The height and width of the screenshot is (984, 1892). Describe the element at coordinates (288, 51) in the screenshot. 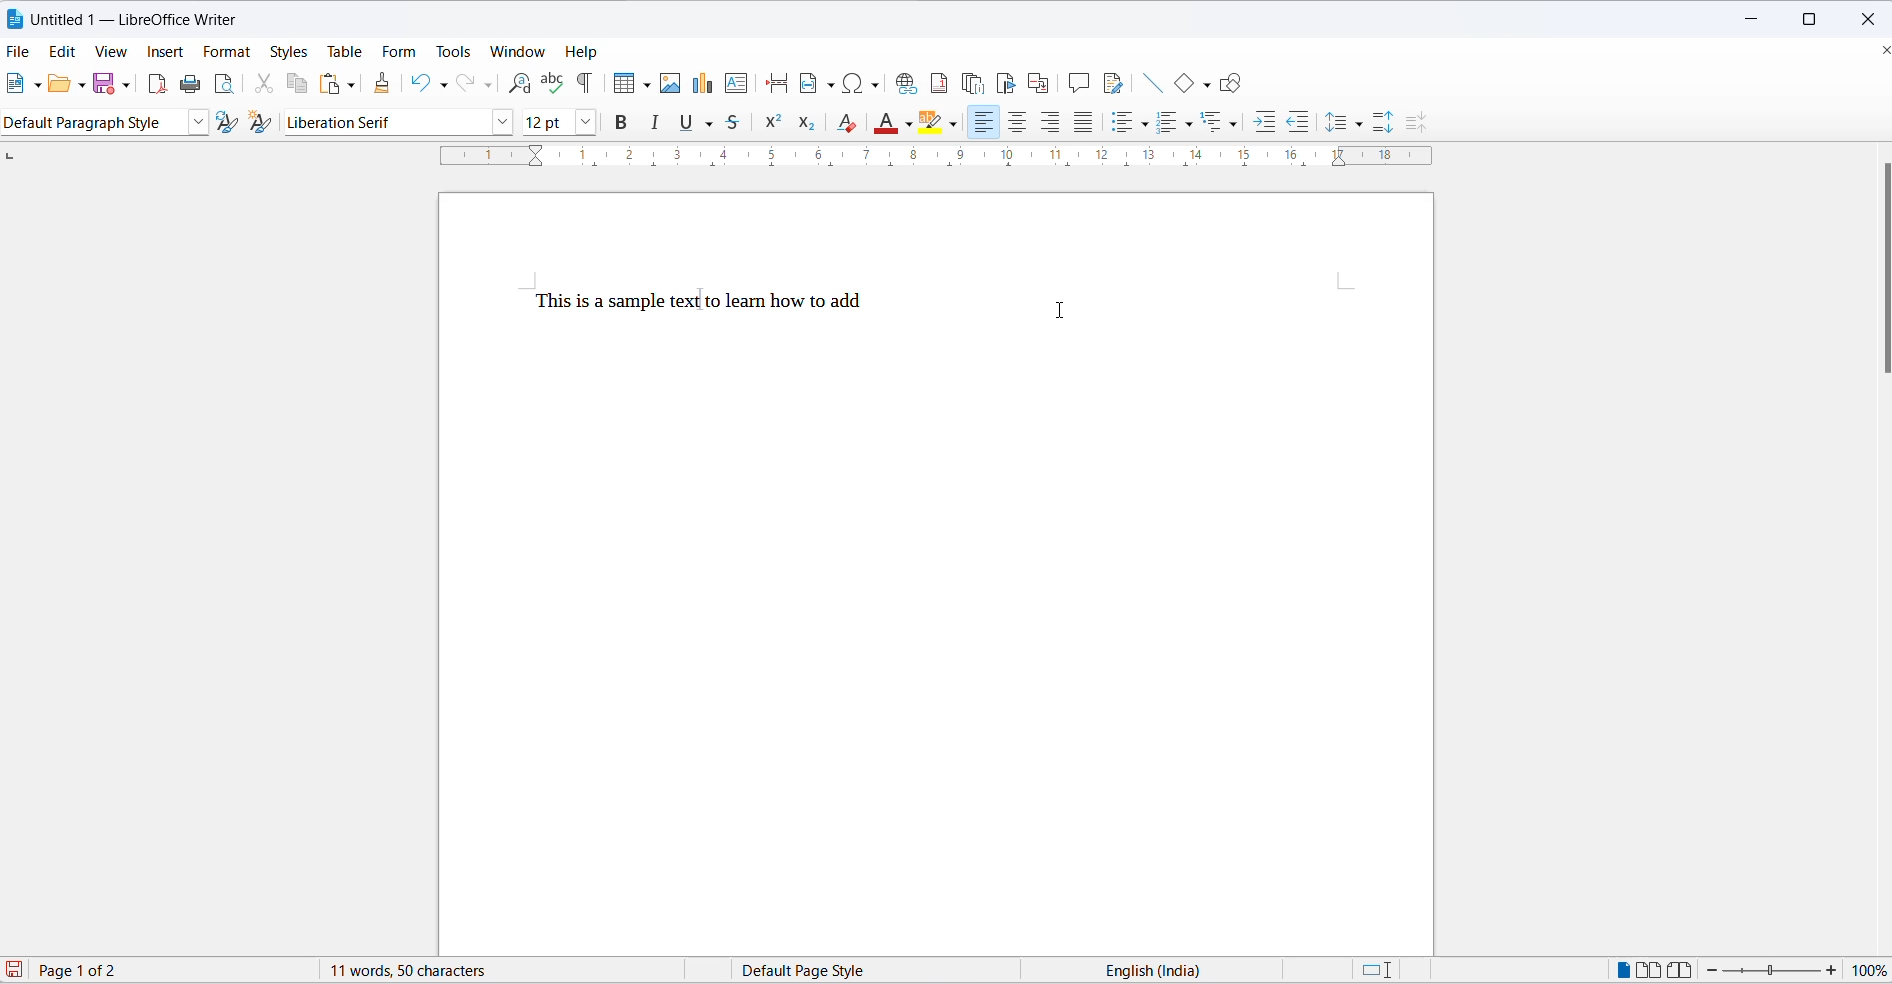

I see `styles` at that location.